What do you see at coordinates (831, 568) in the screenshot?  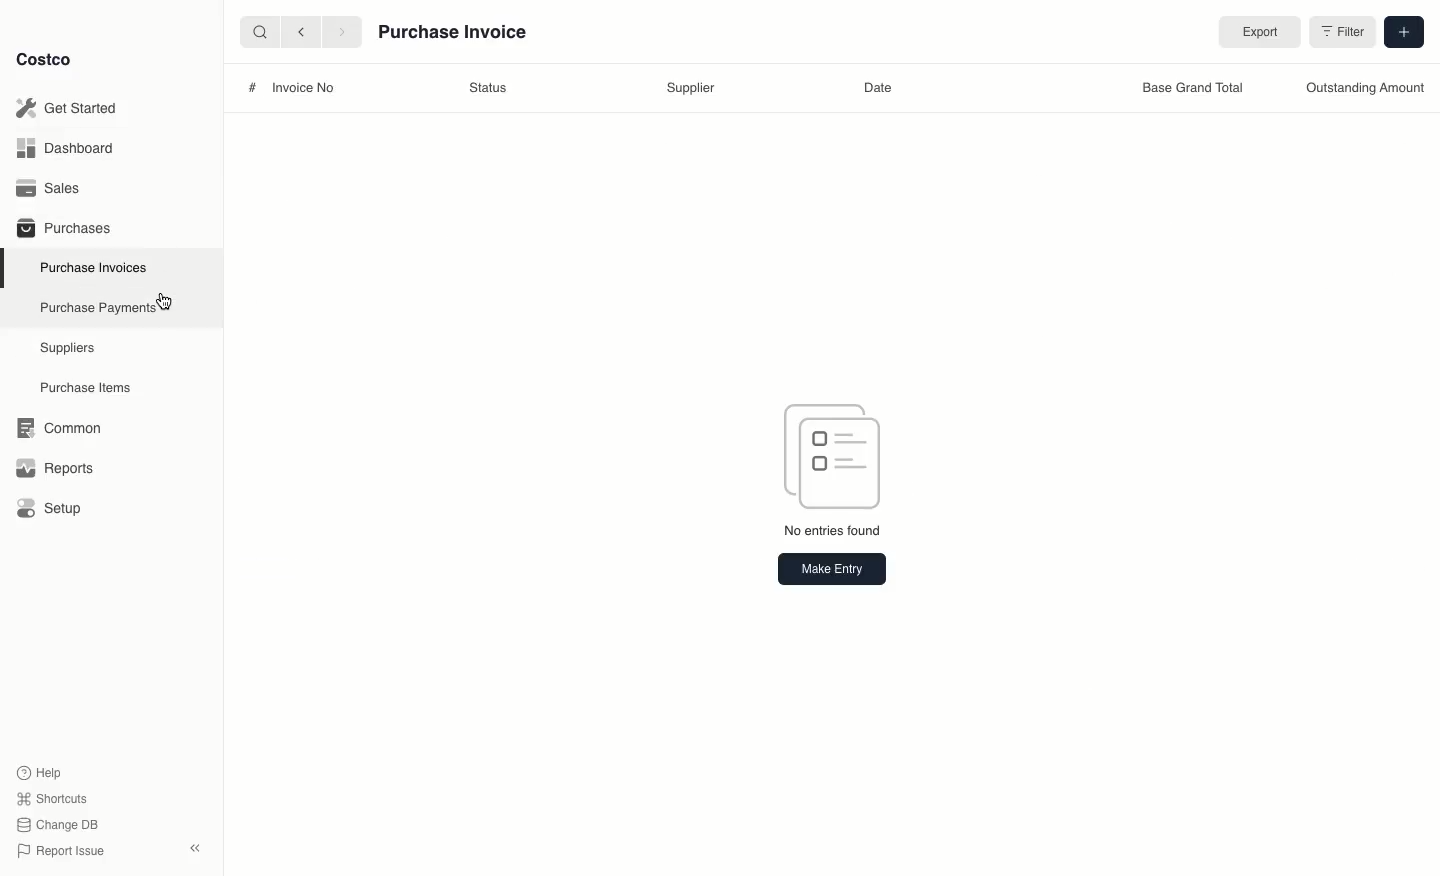 I see `Make Entry` at bounding box center [831, 568].